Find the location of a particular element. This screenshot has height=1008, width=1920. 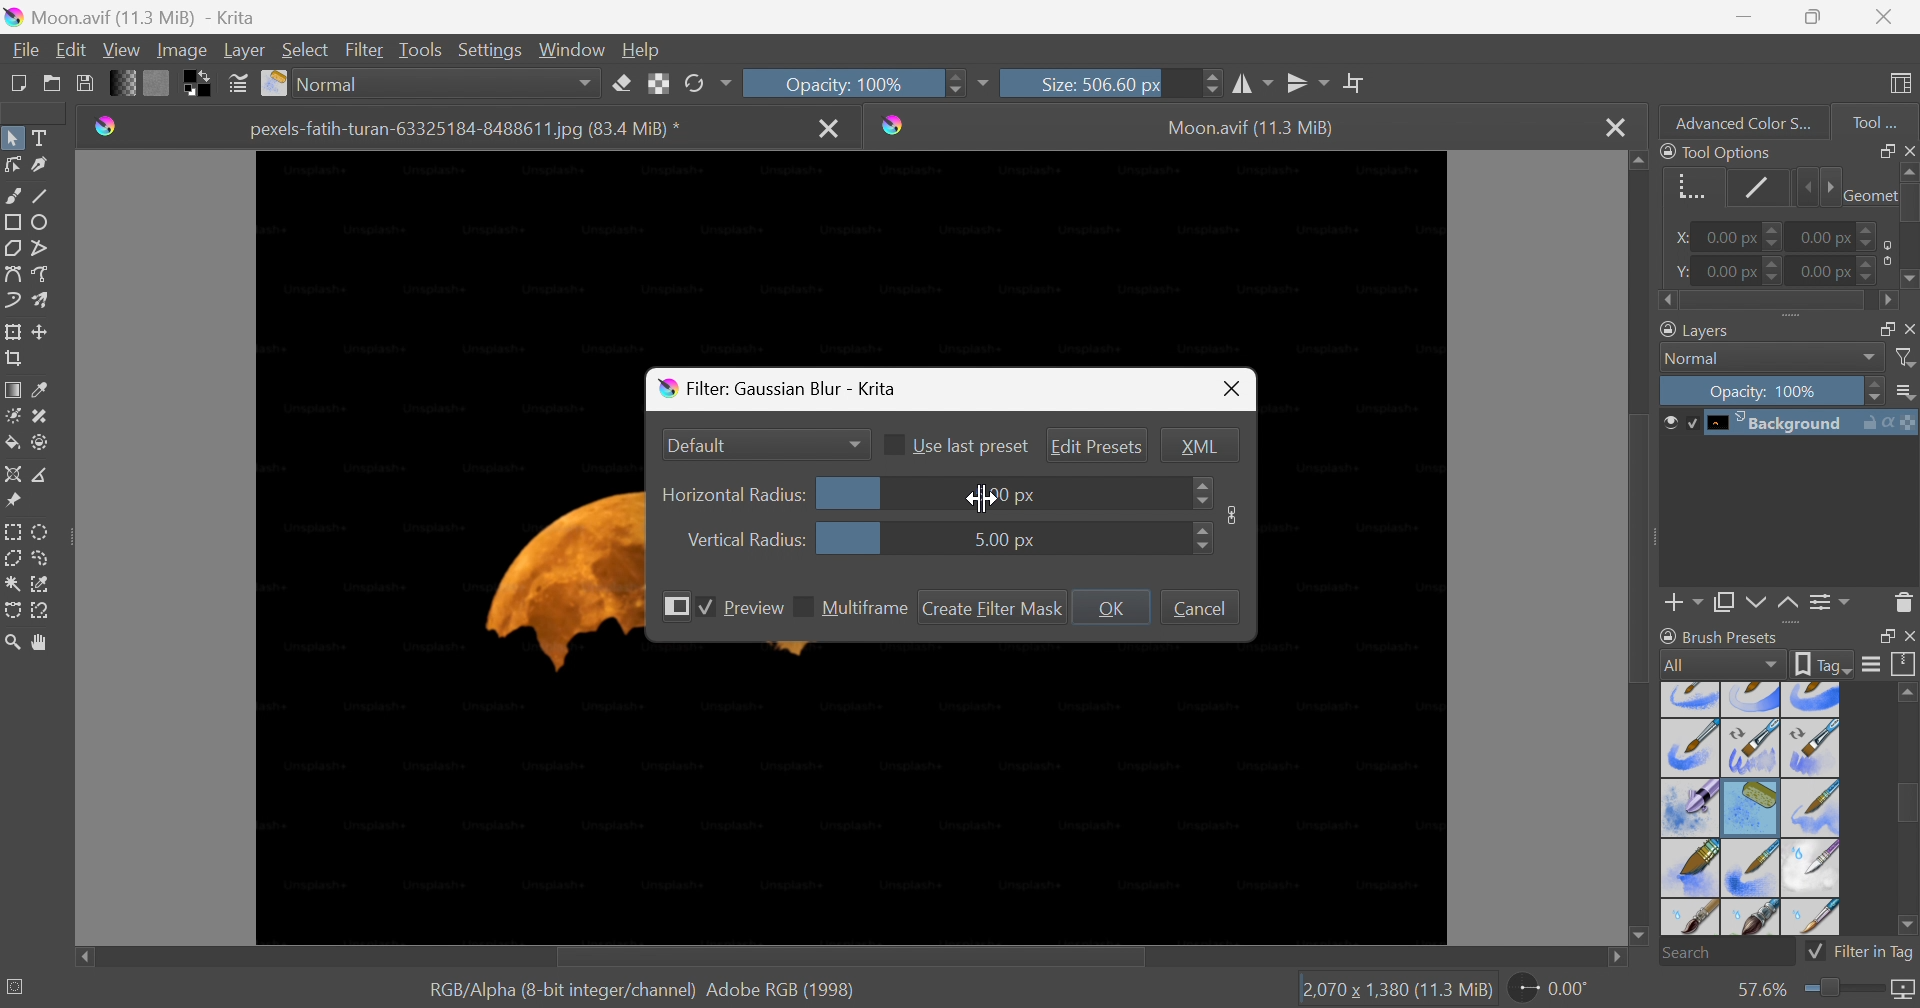

Calligraphy is located at coordinates (43, 164).